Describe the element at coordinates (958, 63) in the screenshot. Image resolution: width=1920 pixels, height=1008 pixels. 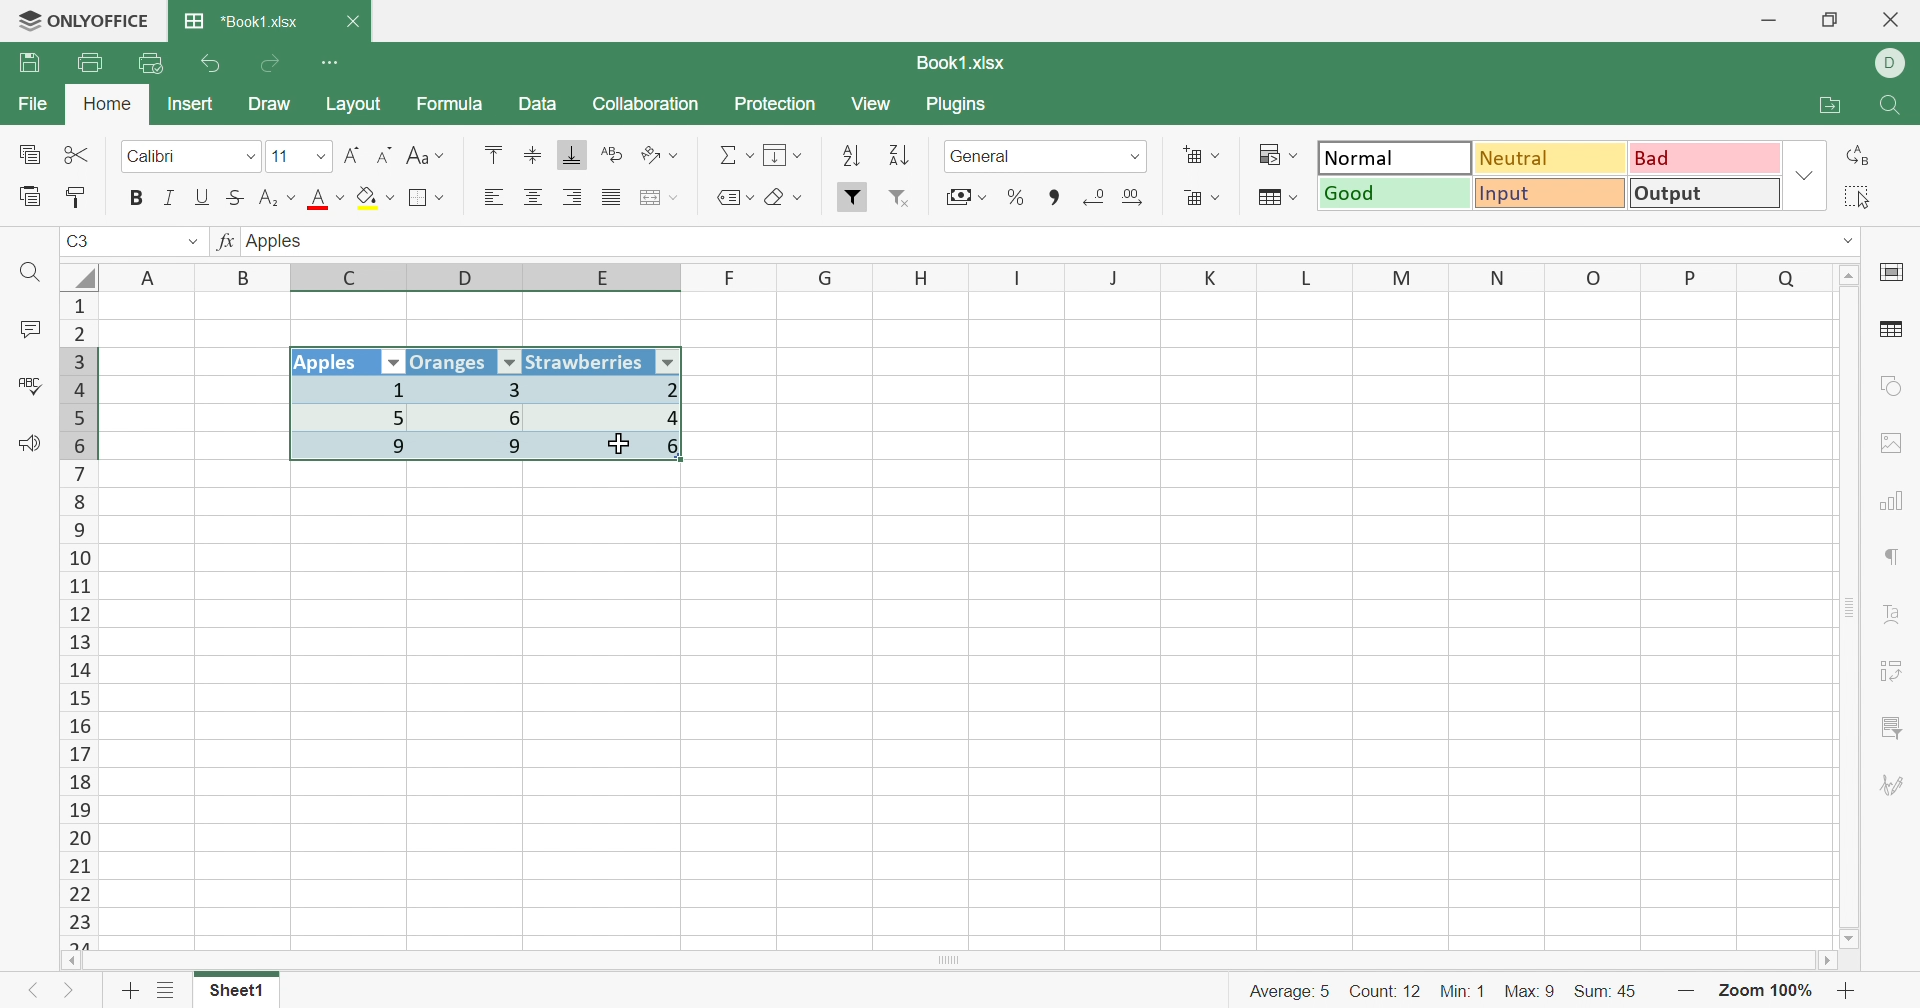
I see `Book1.xlsx` at that location.